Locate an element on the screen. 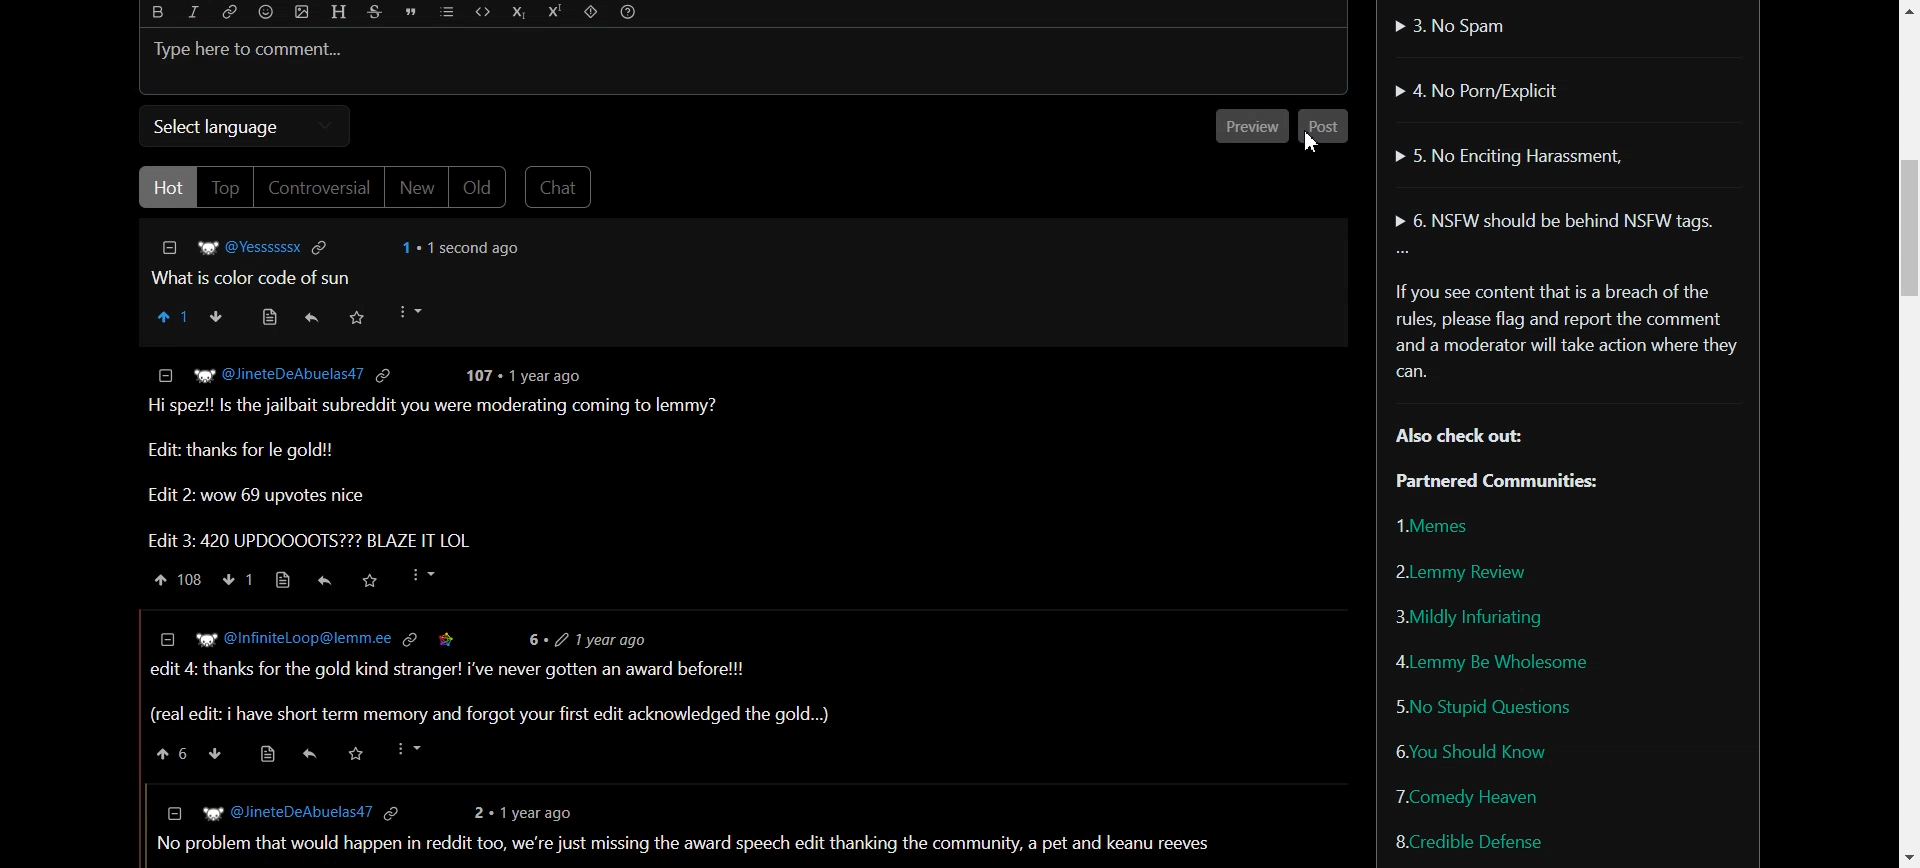 The height and width of the screenshot is (868, 1920). NSFW should be behind NSFW tags is located at coordinates (1559, 222).